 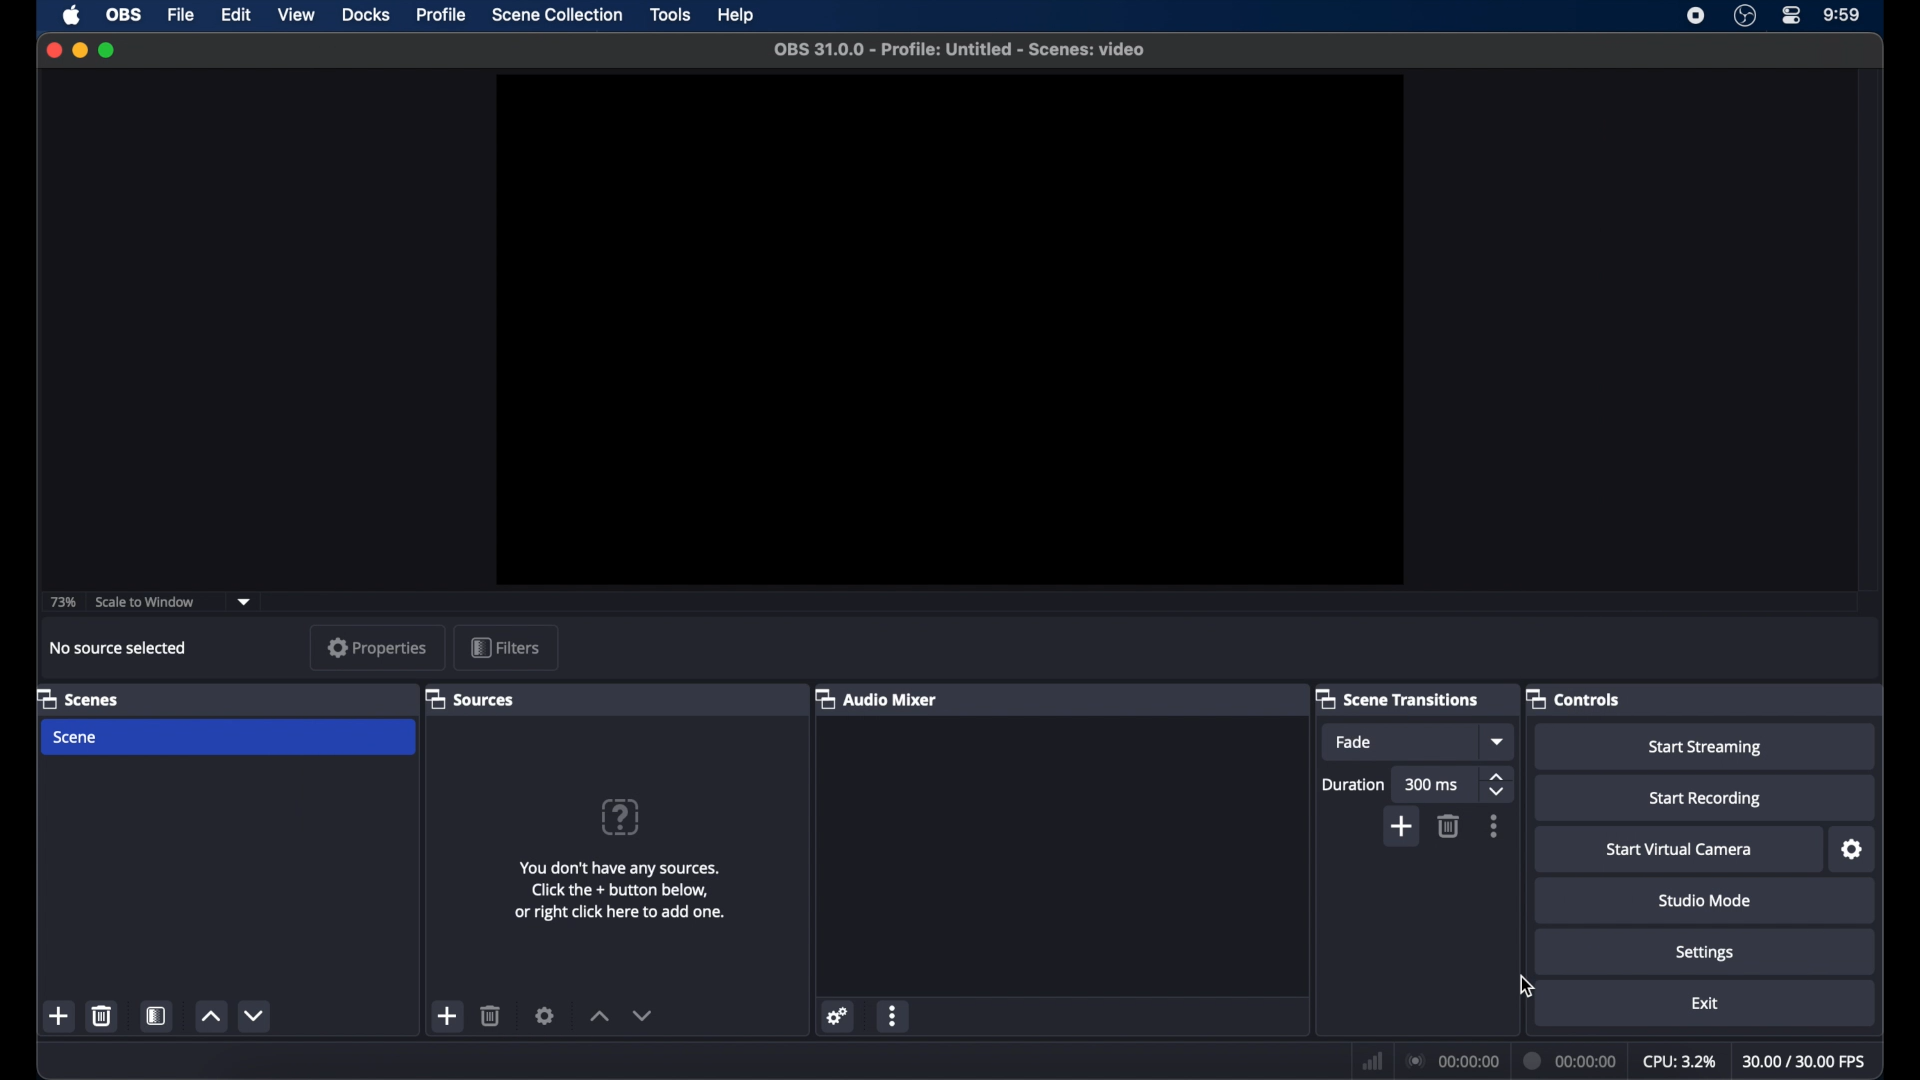 What do you see at coordinates (545, 1016) in the screenshot?
I see `settings` at bounding box center [545, 1016].